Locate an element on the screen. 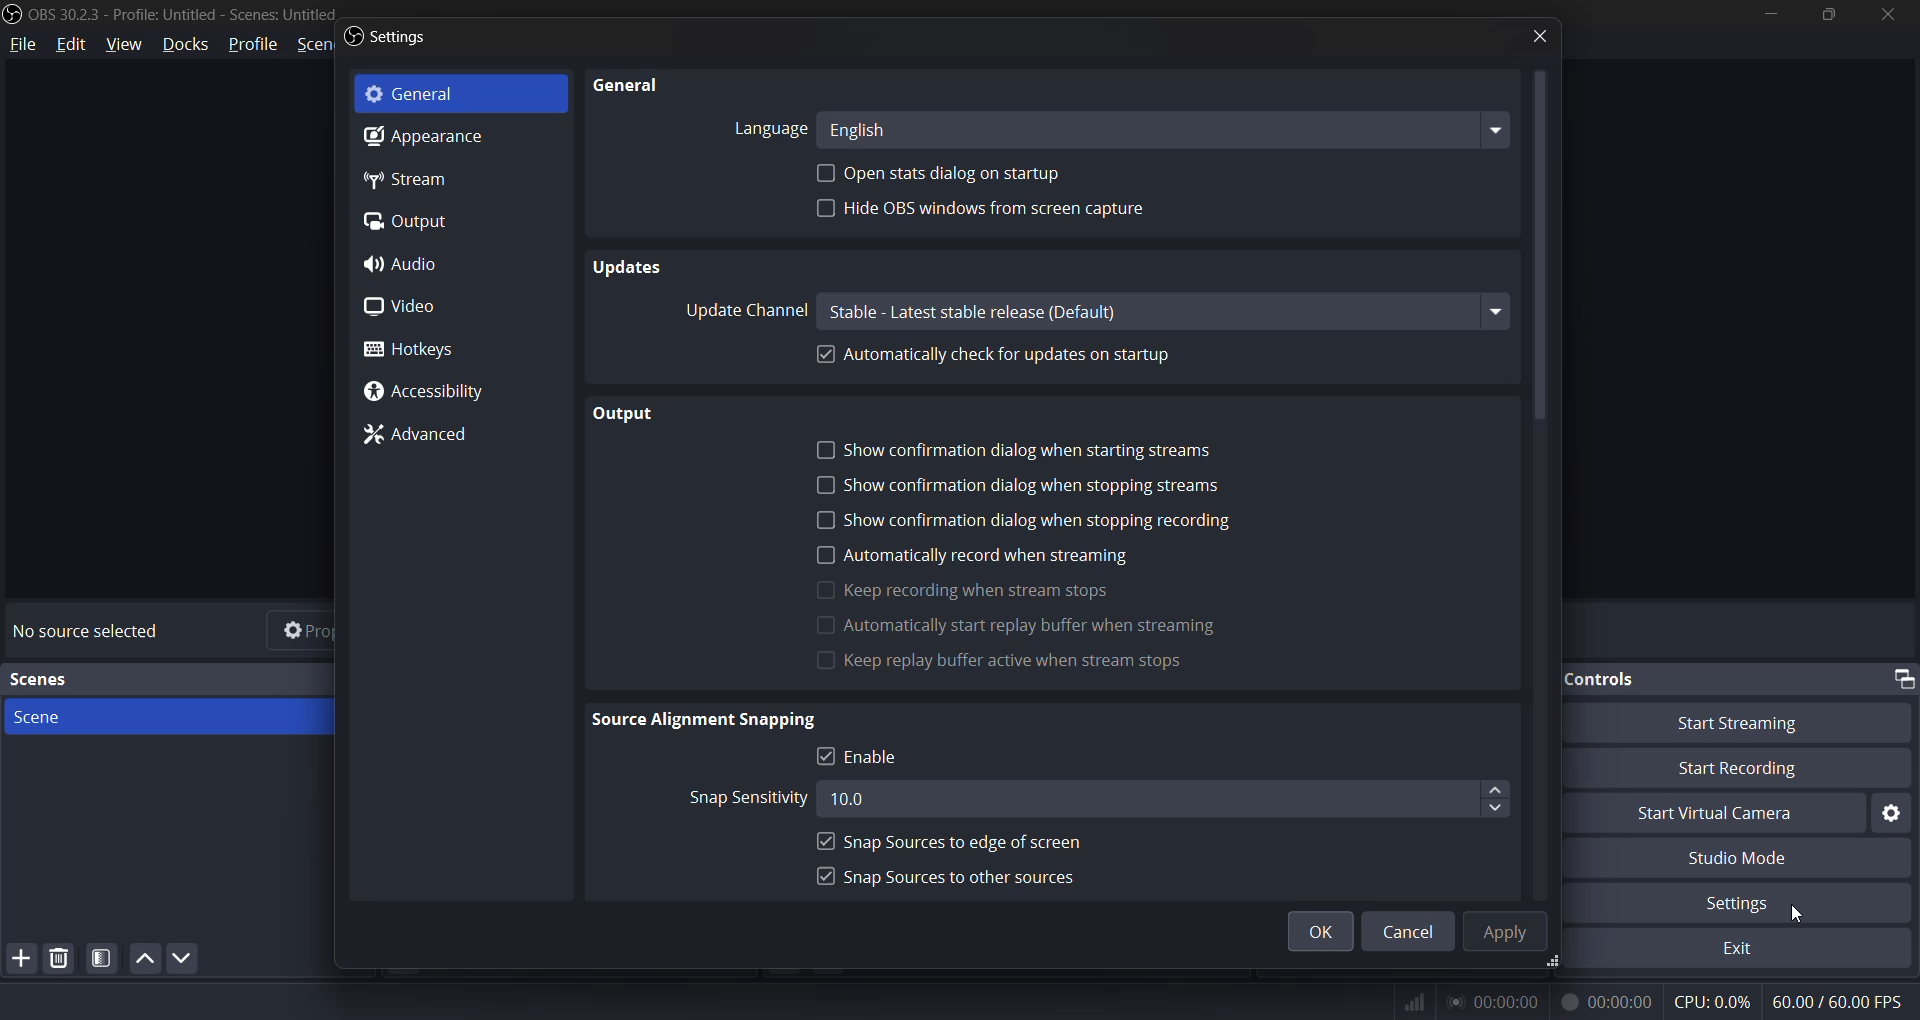 Image resolution: width=1920 pixels, height=1020 pixels. checkbox is located at coordinates (827, 840).